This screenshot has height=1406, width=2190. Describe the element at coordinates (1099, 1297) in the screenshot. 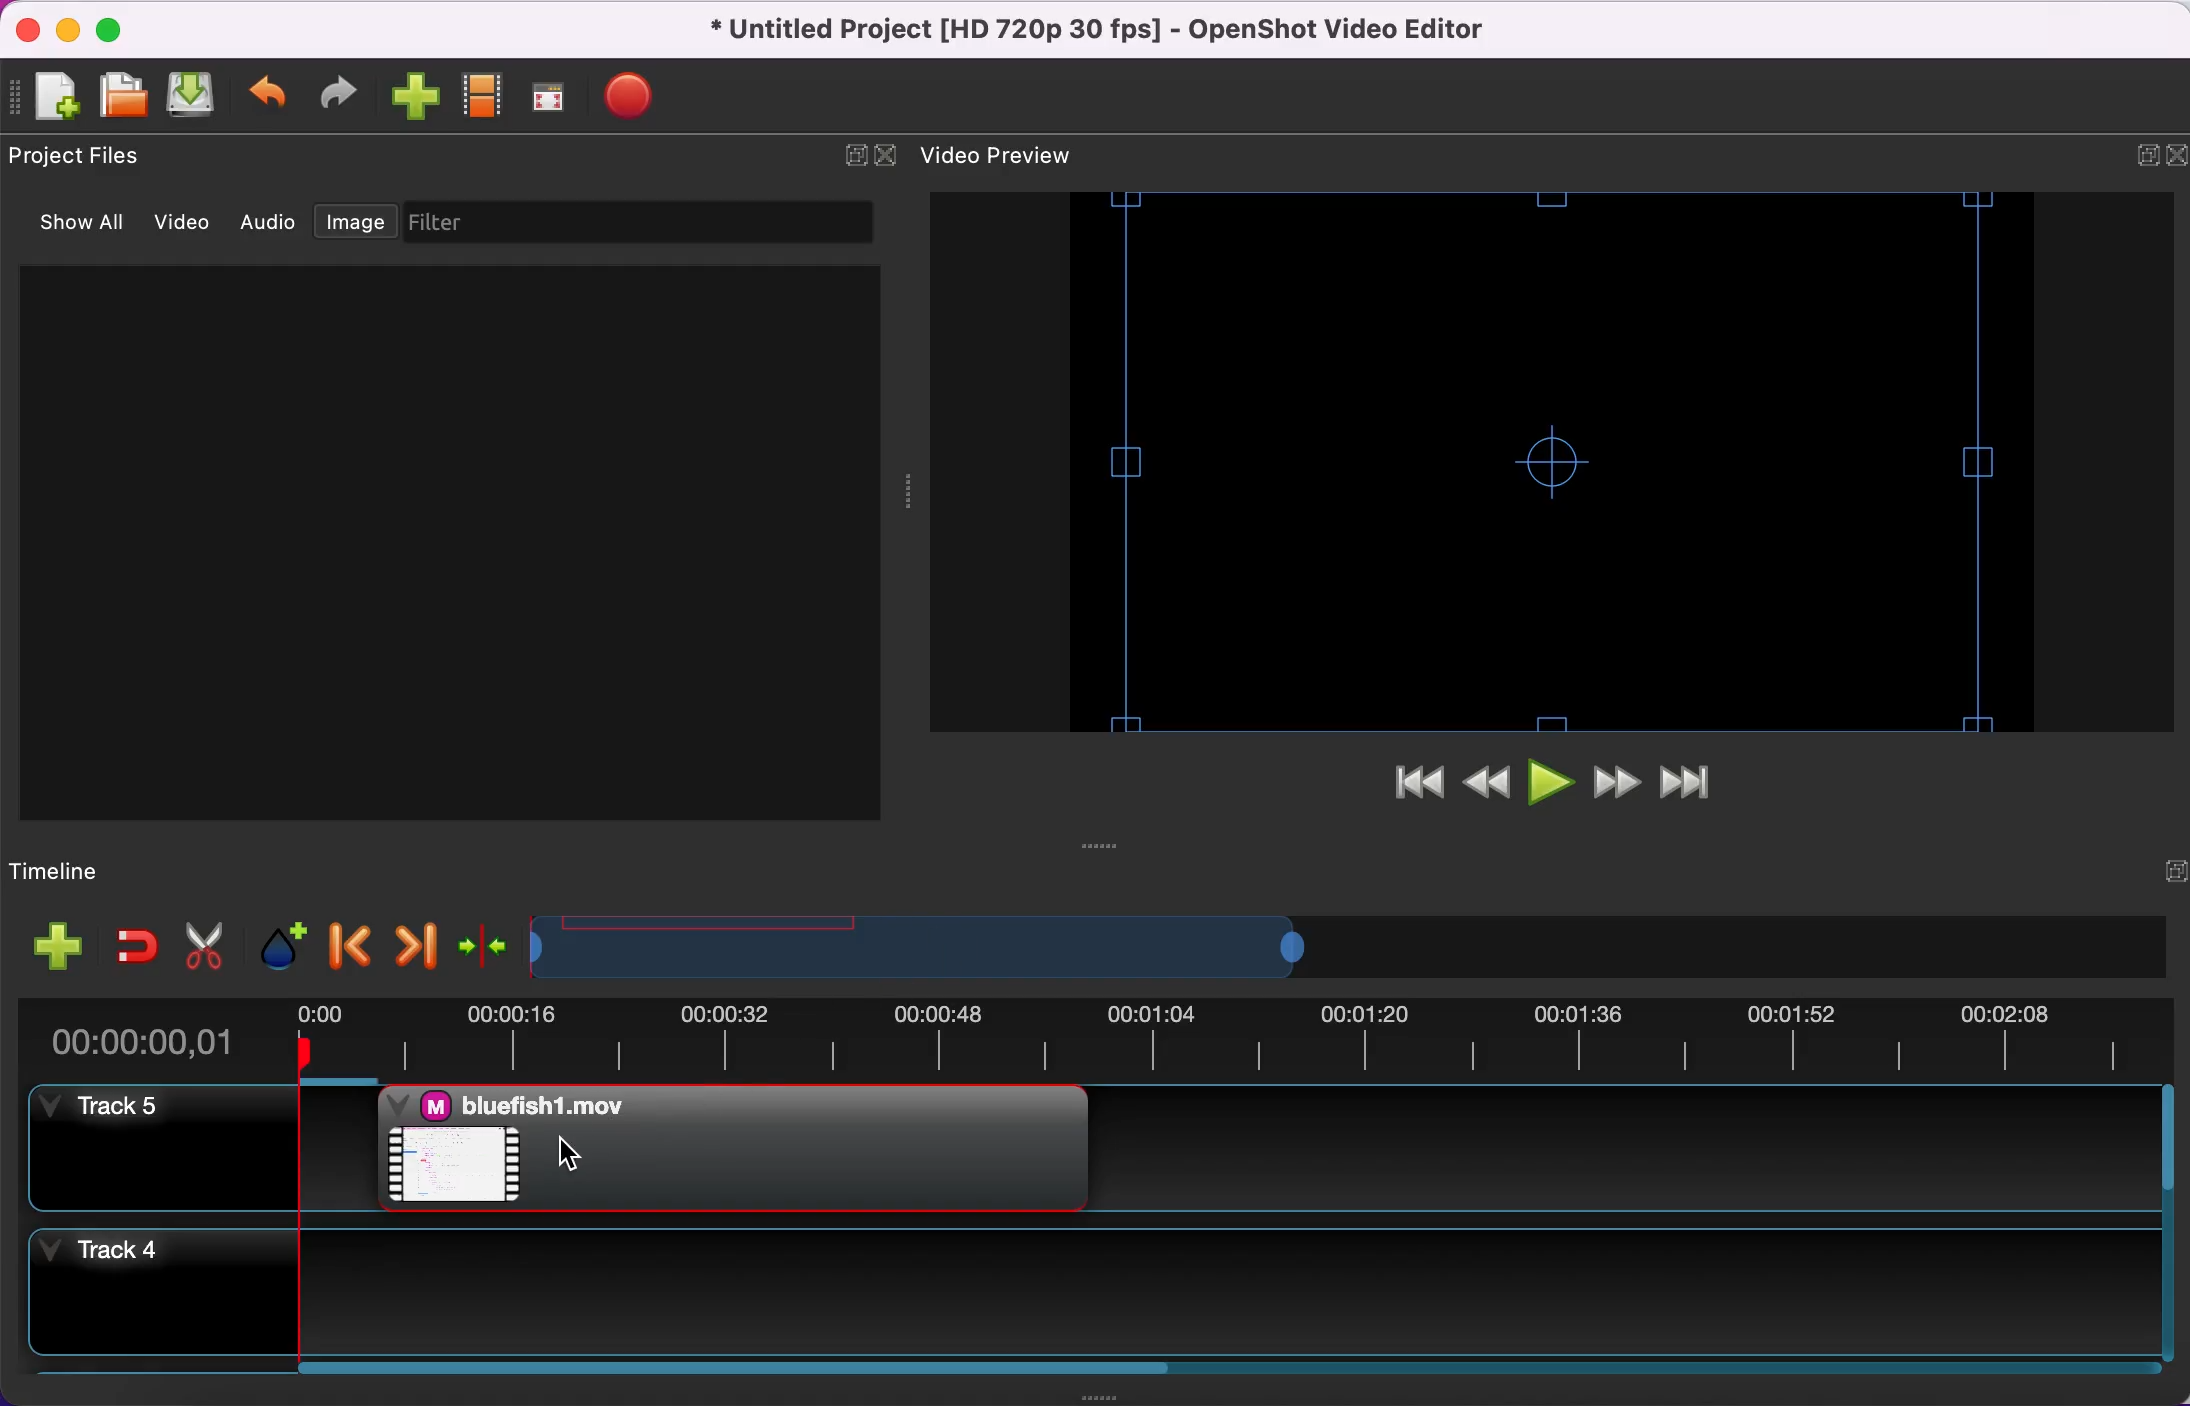

I see `track 4` at that location.